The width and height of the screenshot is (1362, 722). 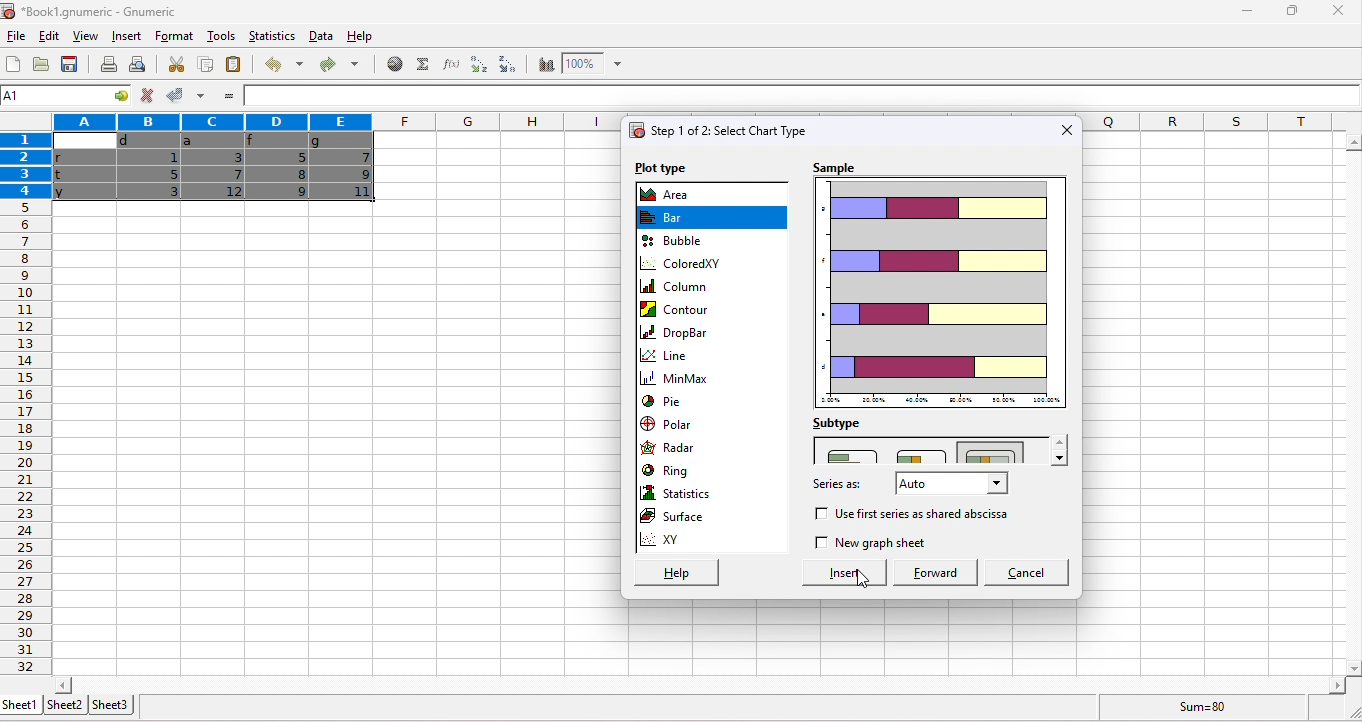 What do you see at coordinates (1247, 14) in the screenshot?
I see `minimize` at bounding box center [1247, 14].